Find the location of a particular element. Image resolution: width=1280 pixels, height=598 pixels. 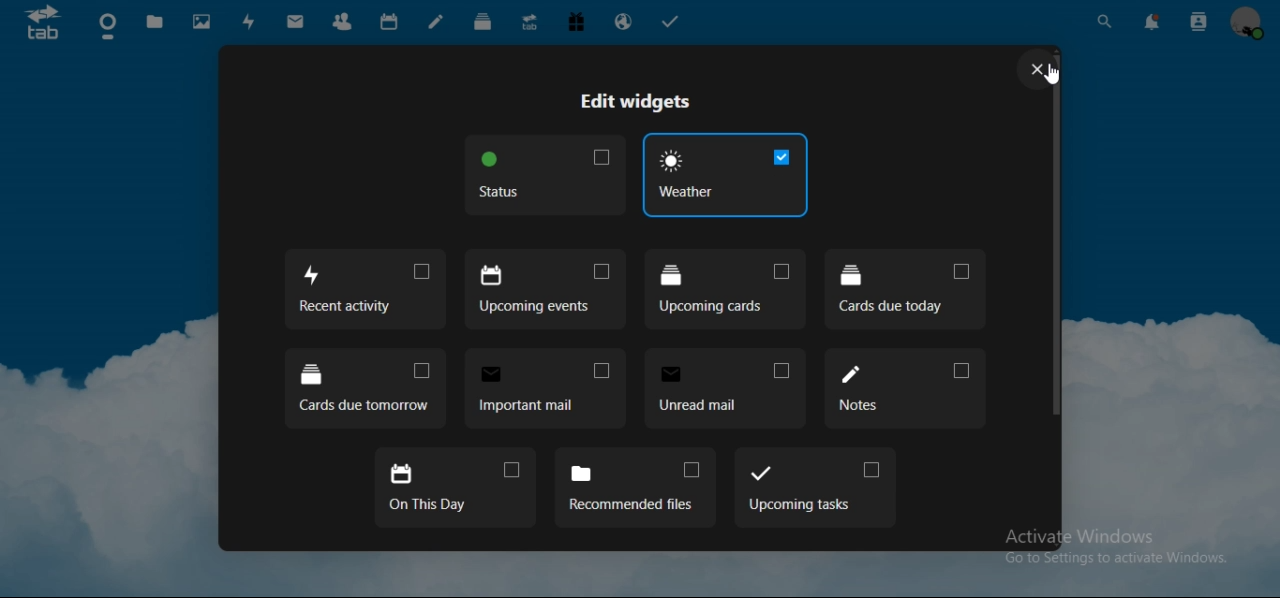

view profile is located at coordinates (1247, 23).